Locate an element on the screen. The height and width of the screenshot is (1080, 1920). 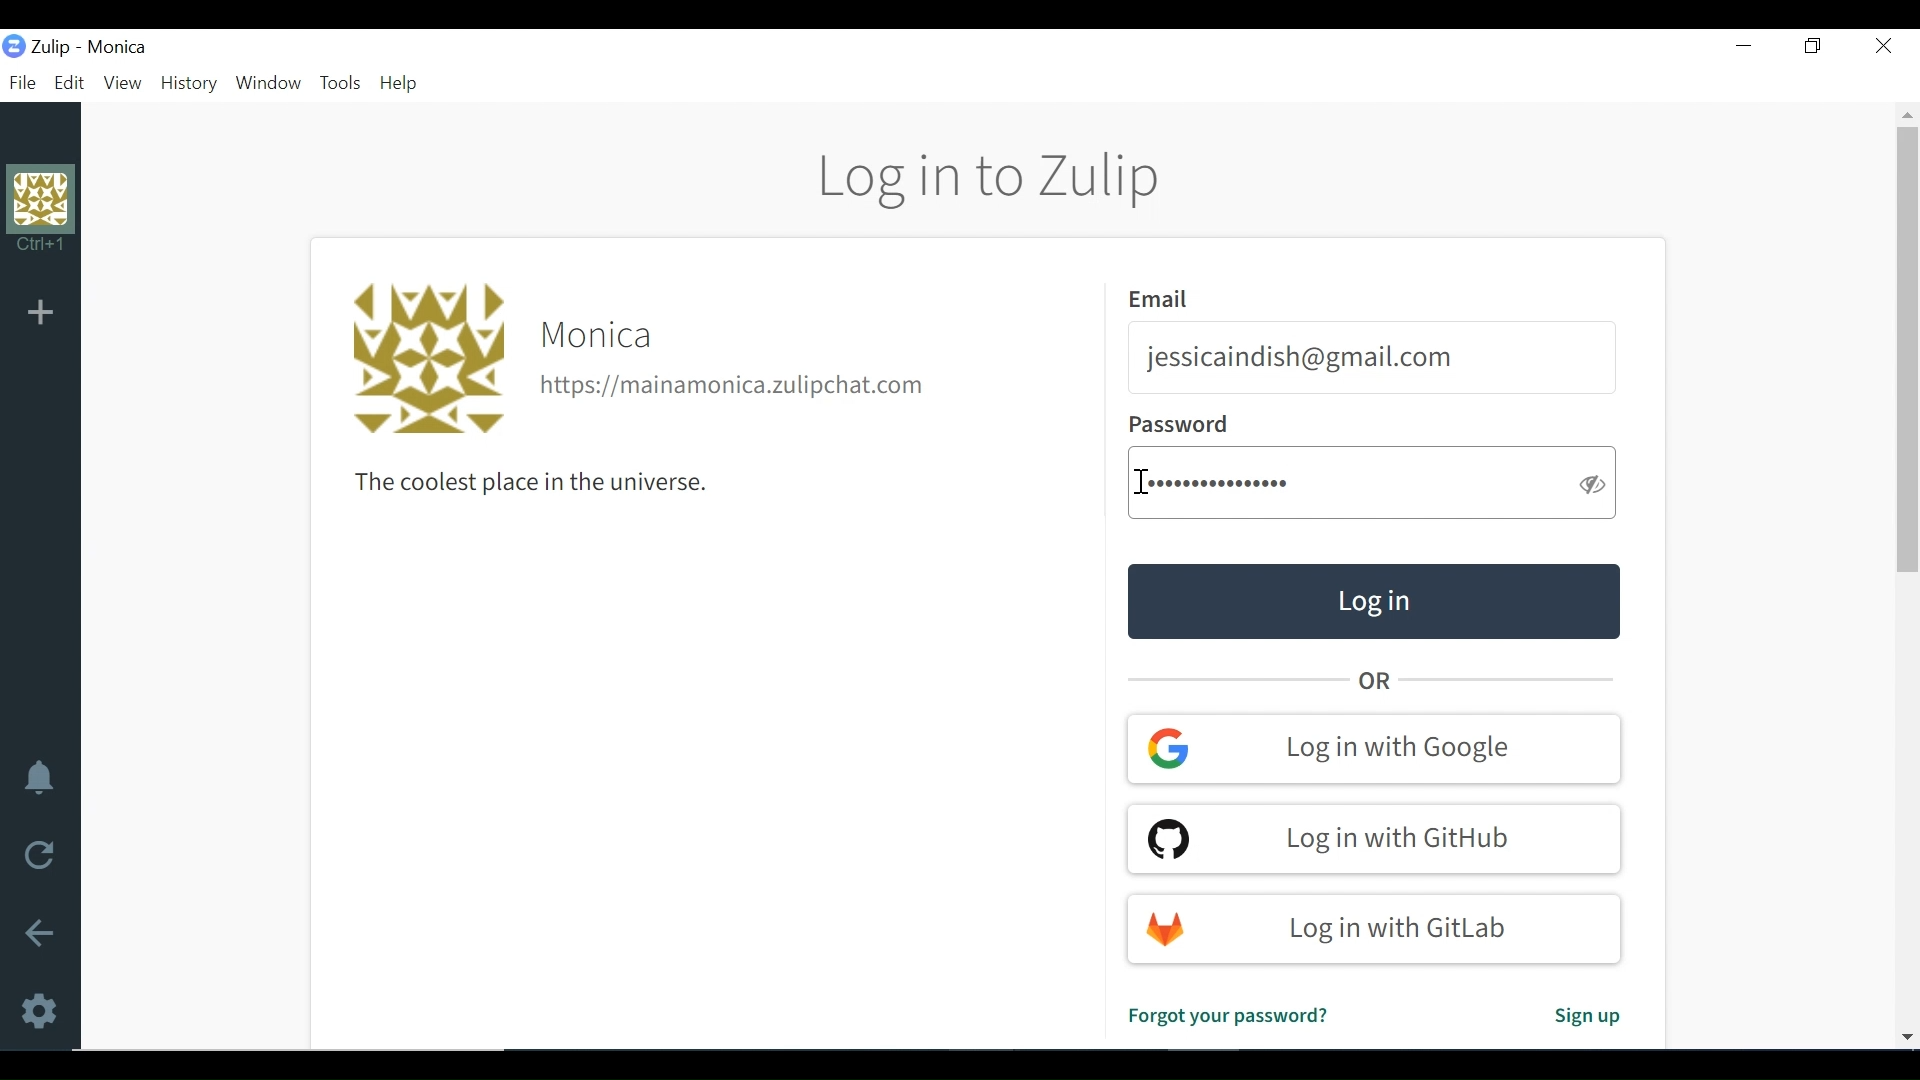
Log in with GitHub is located at coordinates (1373, 837).